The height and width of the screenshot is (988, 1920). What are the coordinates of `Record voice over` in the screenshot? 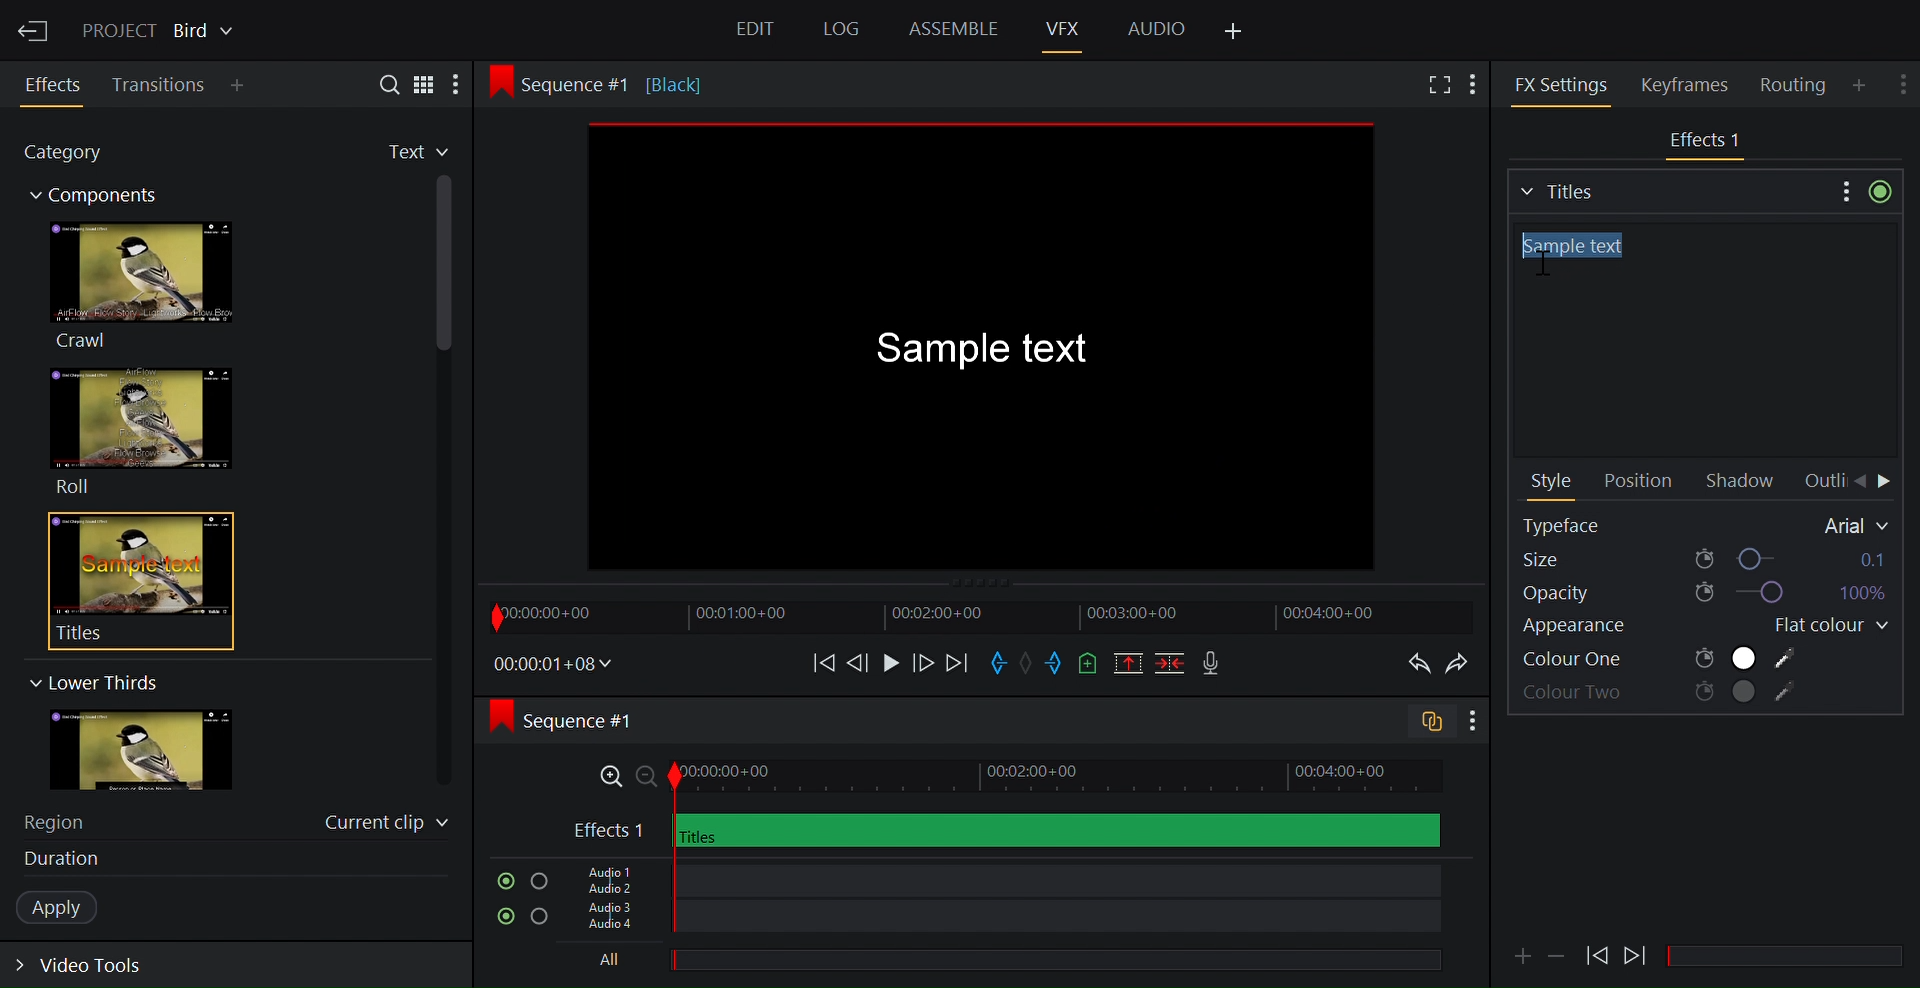 It's located at (1213, 664).